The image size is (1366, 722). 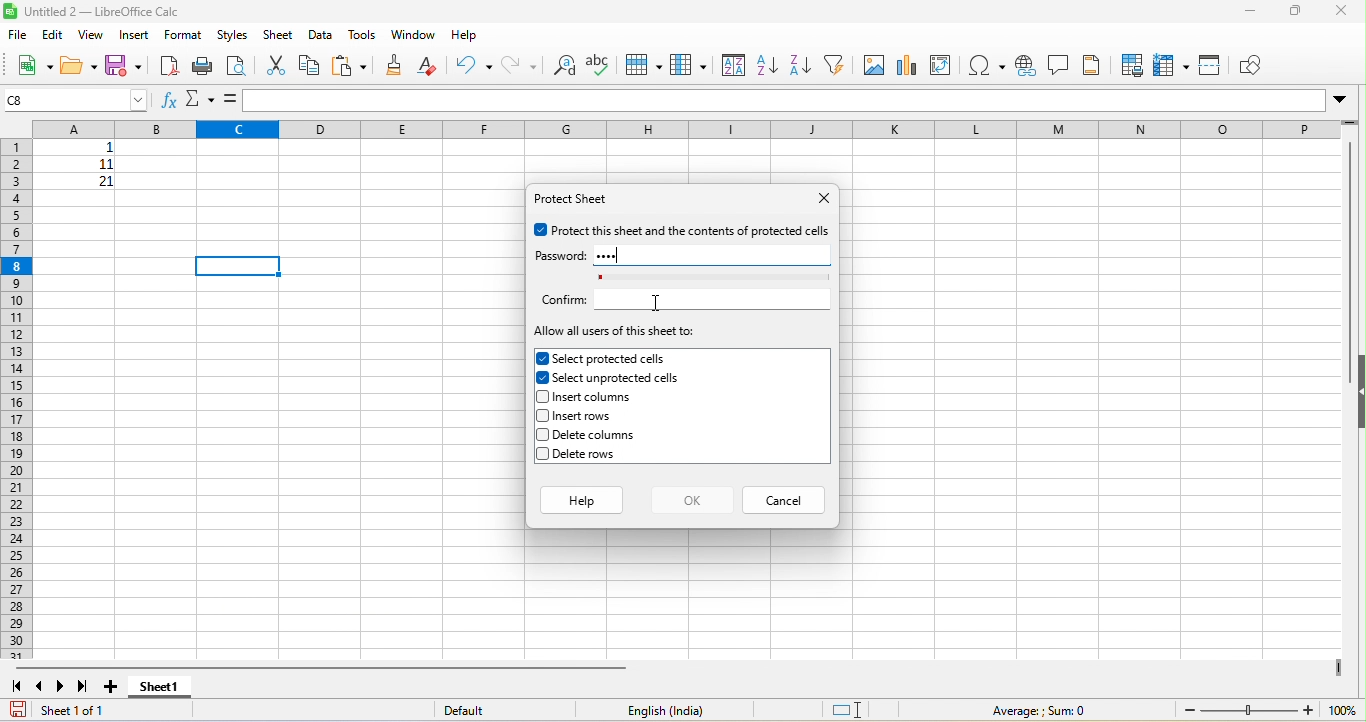 What do you see at coordinates (785, 497) in the screenshot?
I see `cancel` at bounding box center [785, 497].